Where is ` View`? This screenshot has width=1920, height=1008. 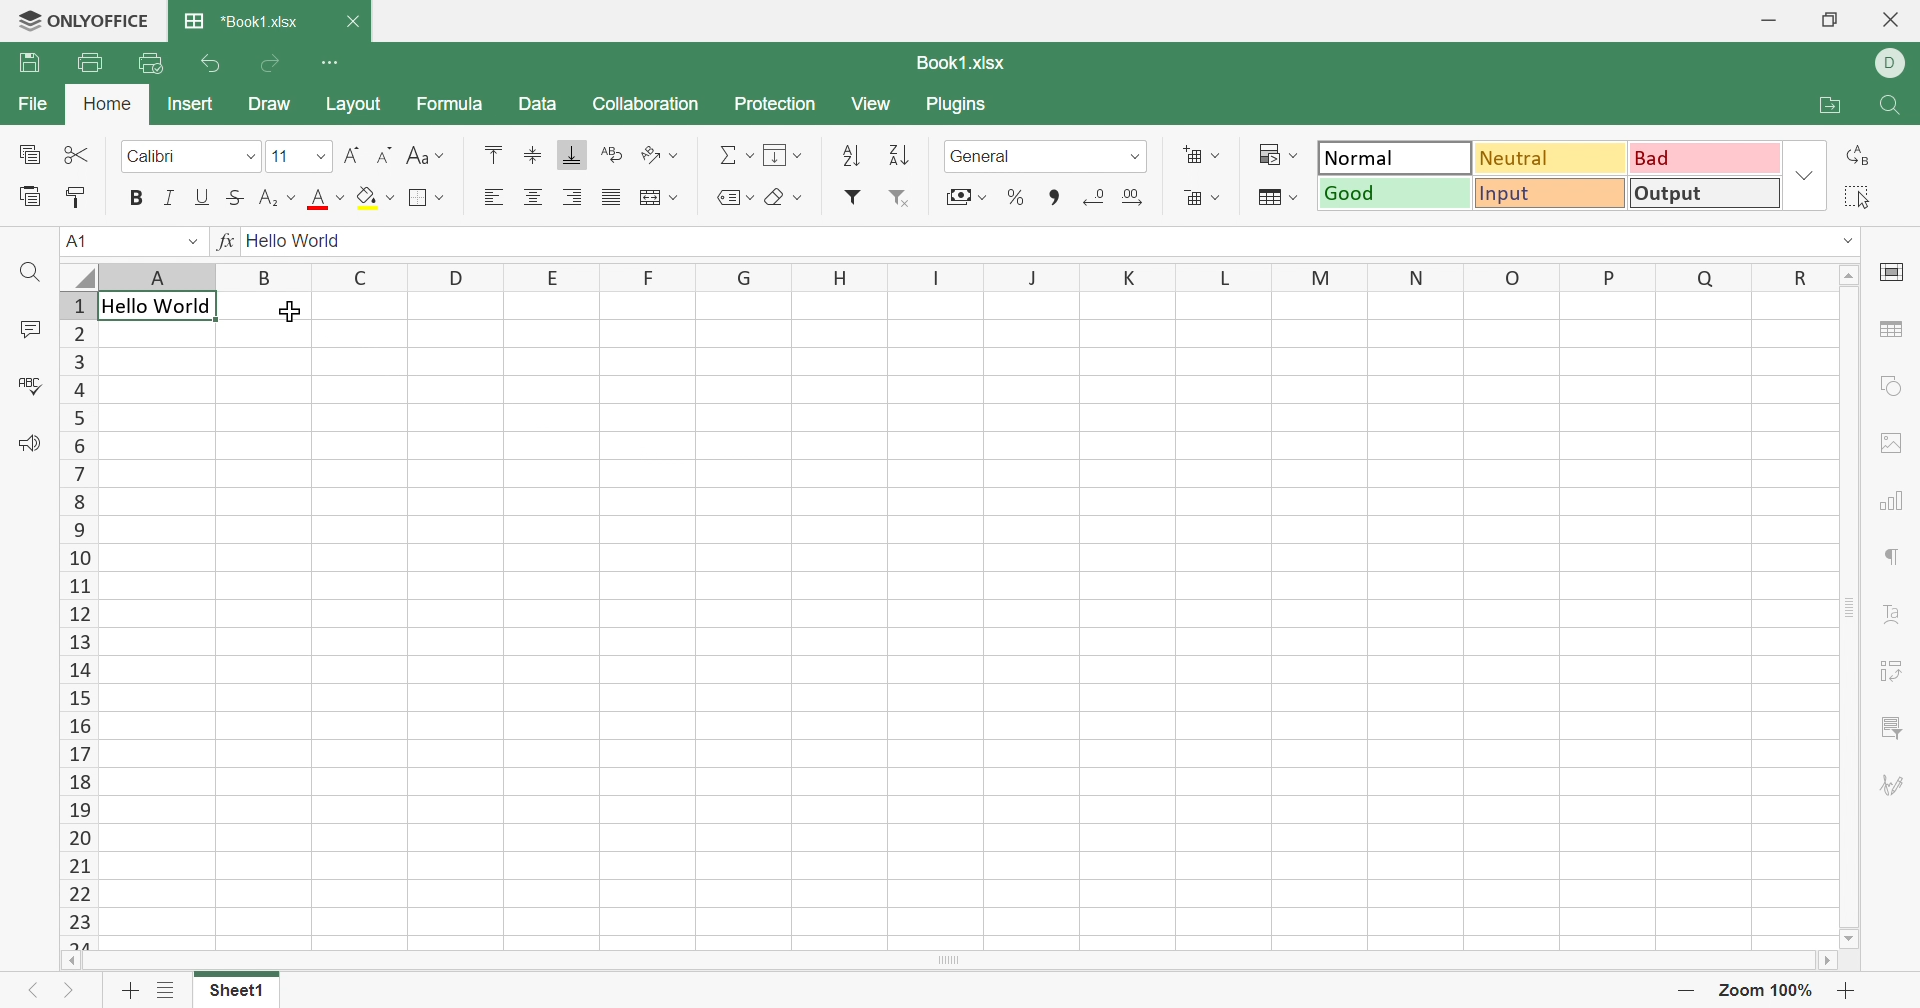  View is located at coordinates (867, 104).